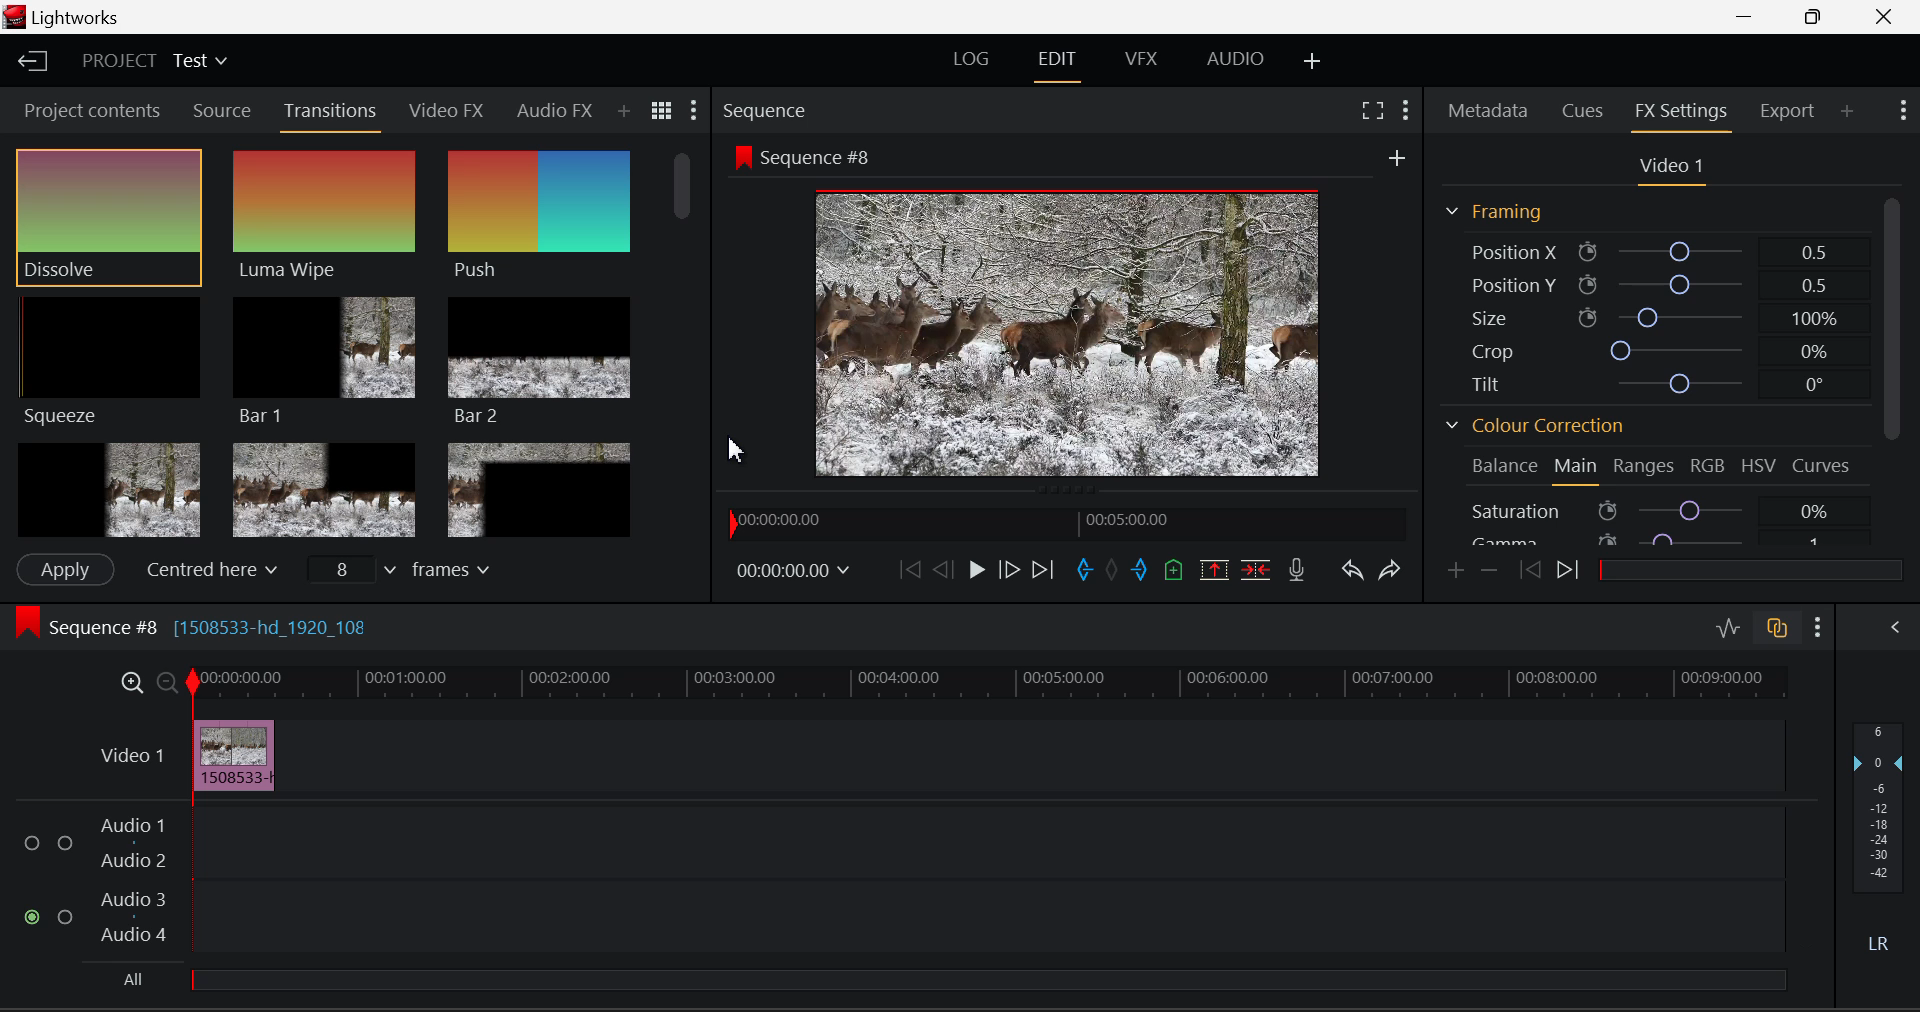 This screenshot has width=1920, height=1012. Describe the element at coordinates (762, 107) in the screenshot. I see `Sequence Preview Section` at that location.